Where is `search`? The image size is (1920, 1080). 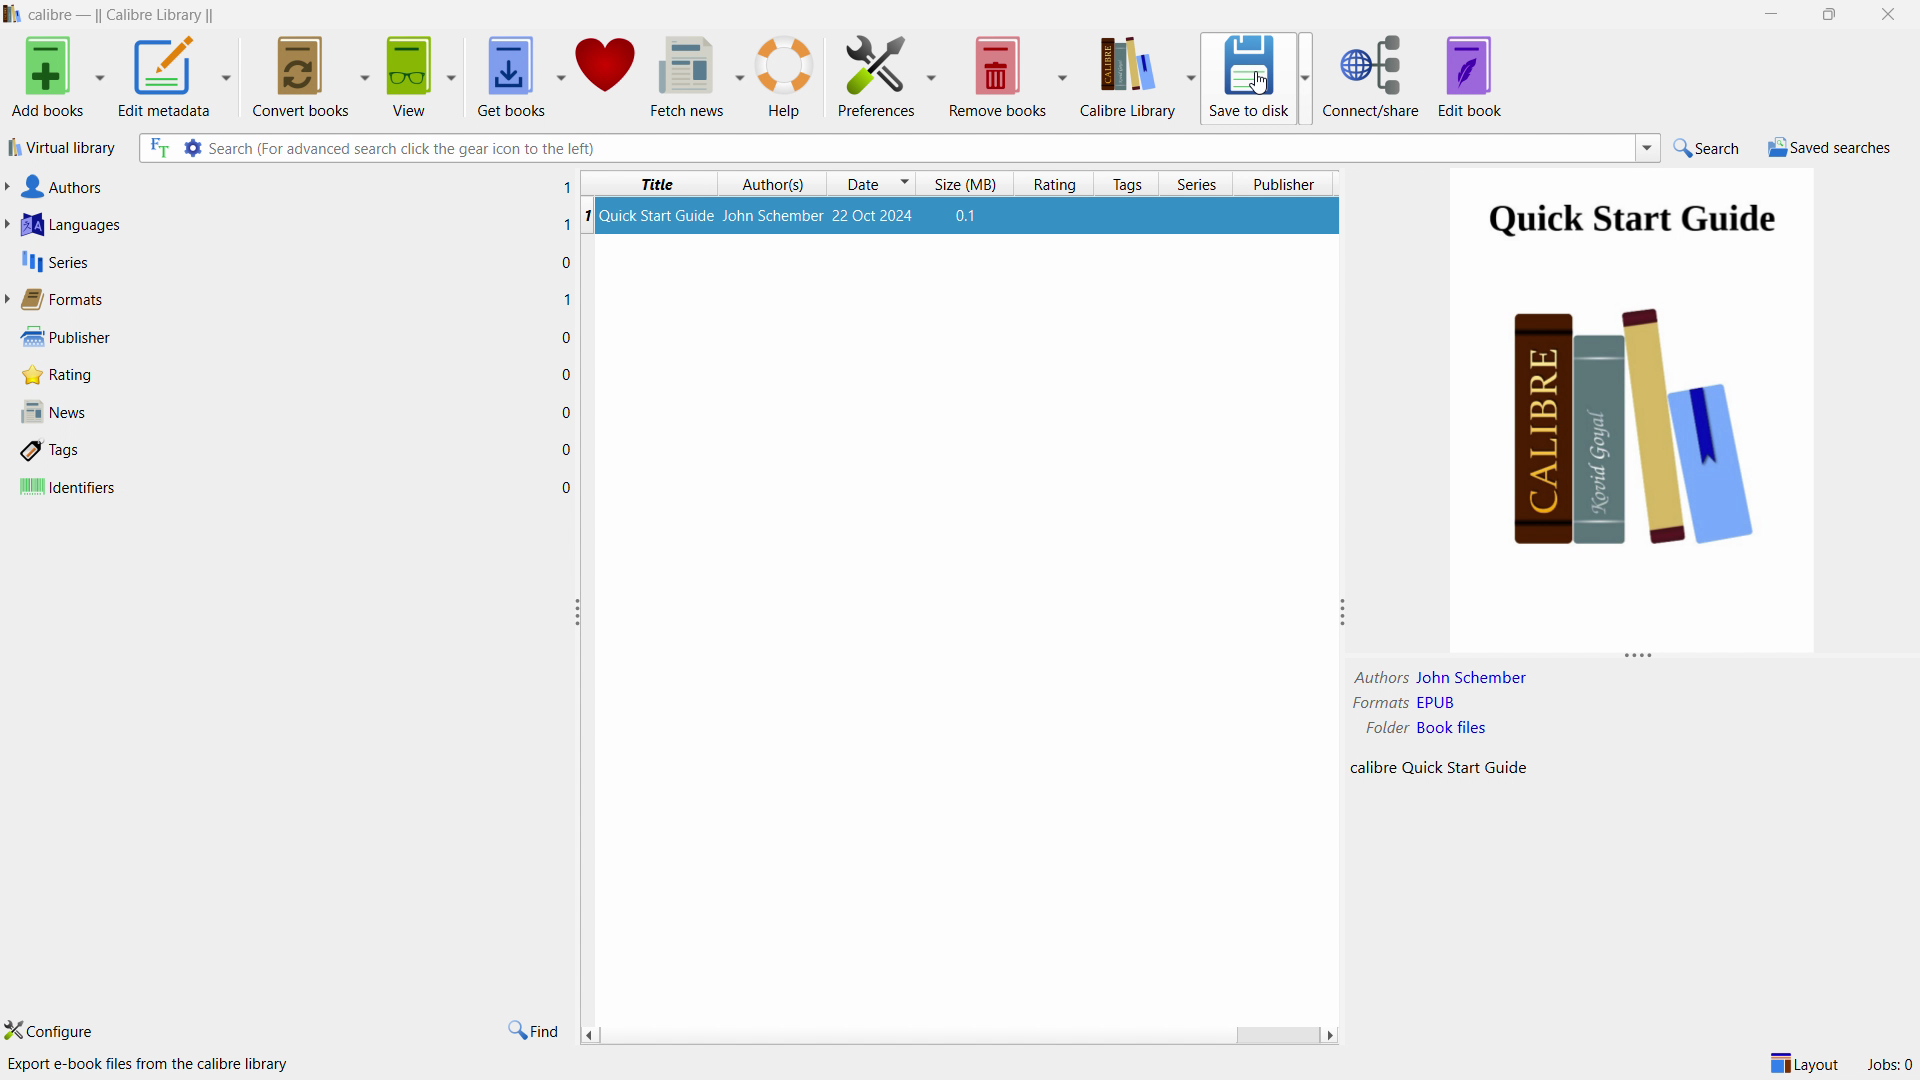 search is located at coordinates (1709, 147).